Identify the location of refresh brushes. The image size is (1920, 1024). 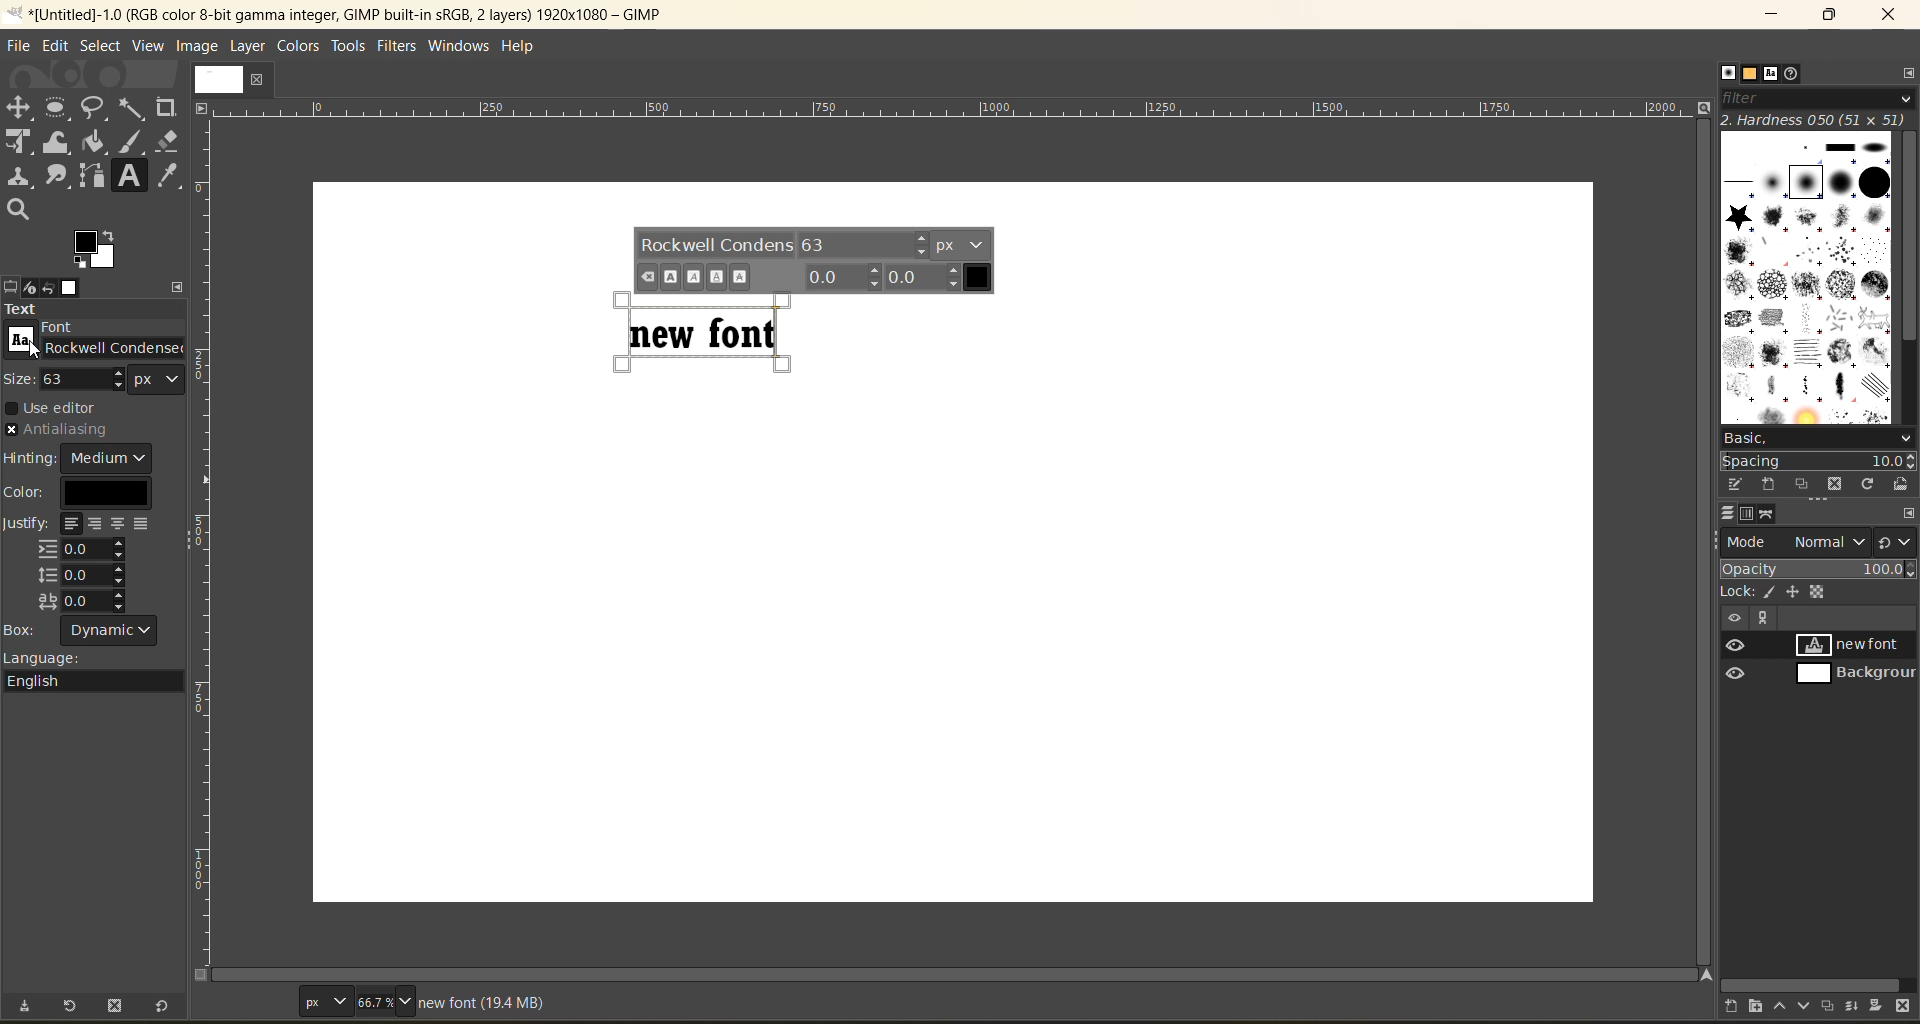
(1866, 485).